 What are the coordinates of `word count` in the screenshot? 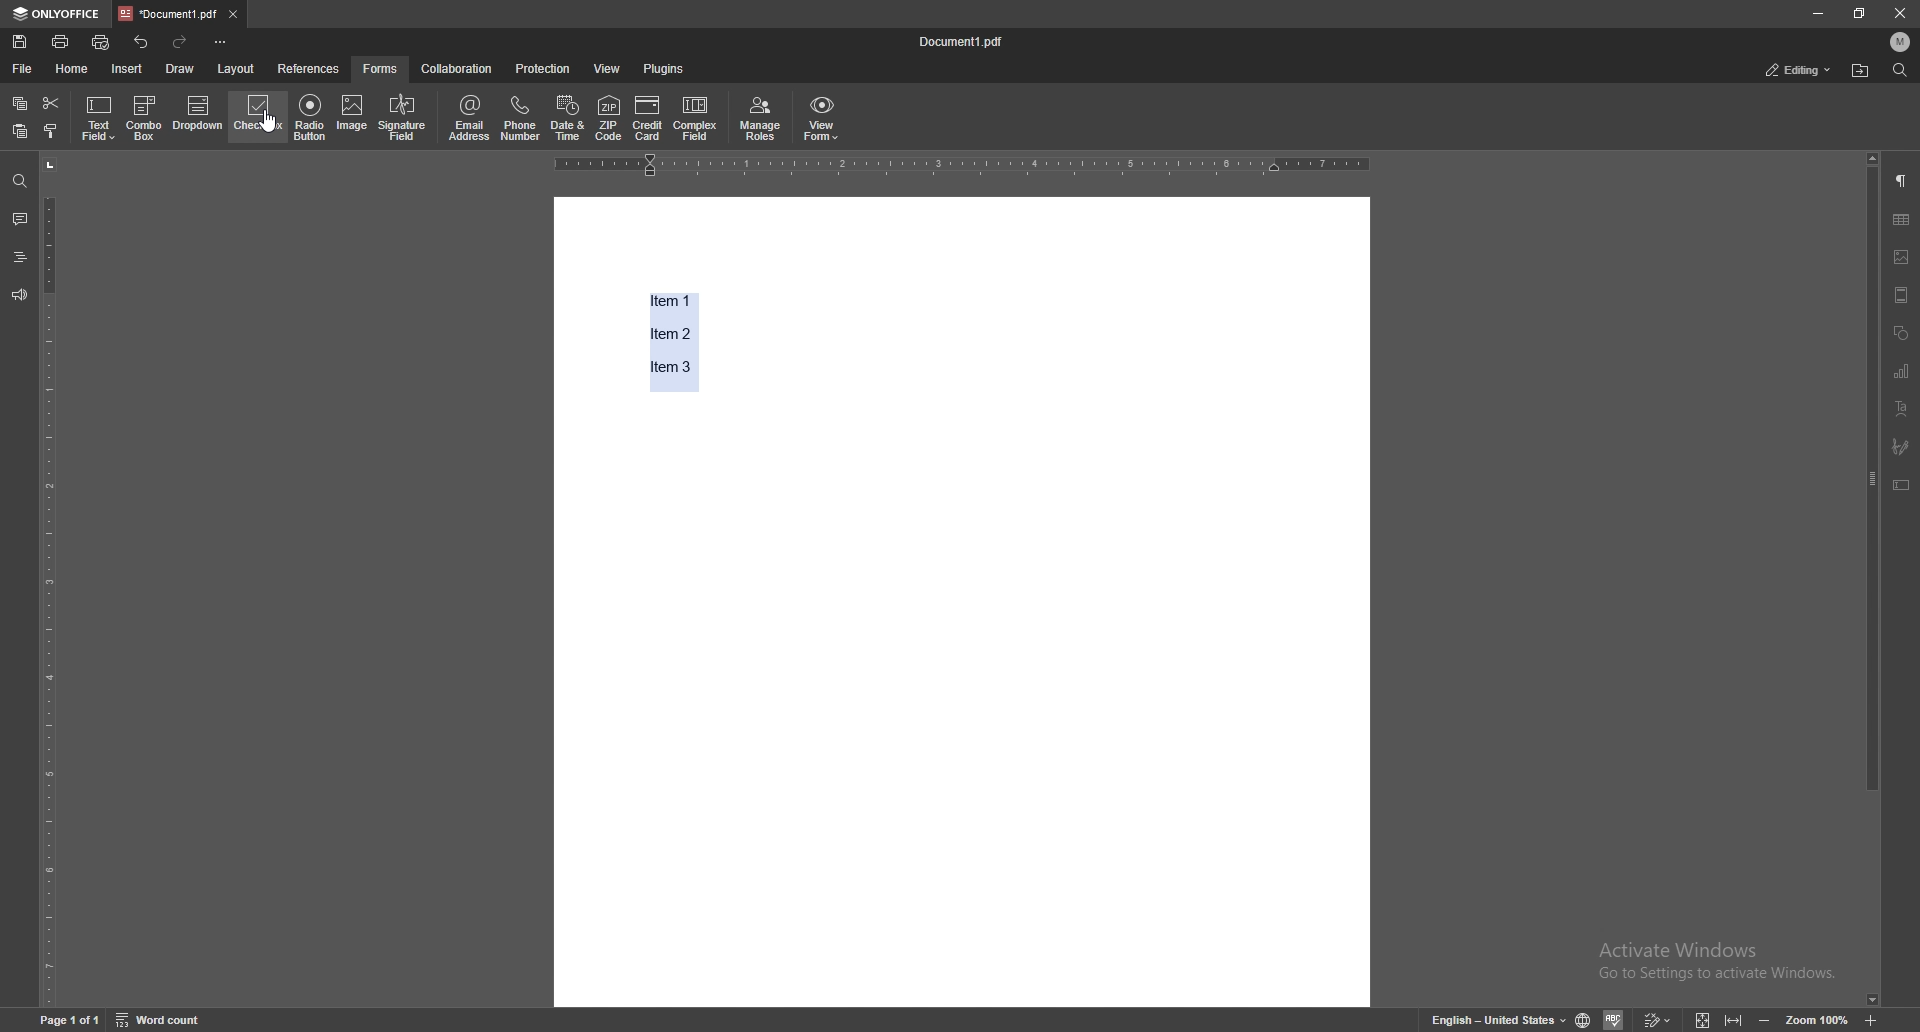 It's located at (159, 1019).